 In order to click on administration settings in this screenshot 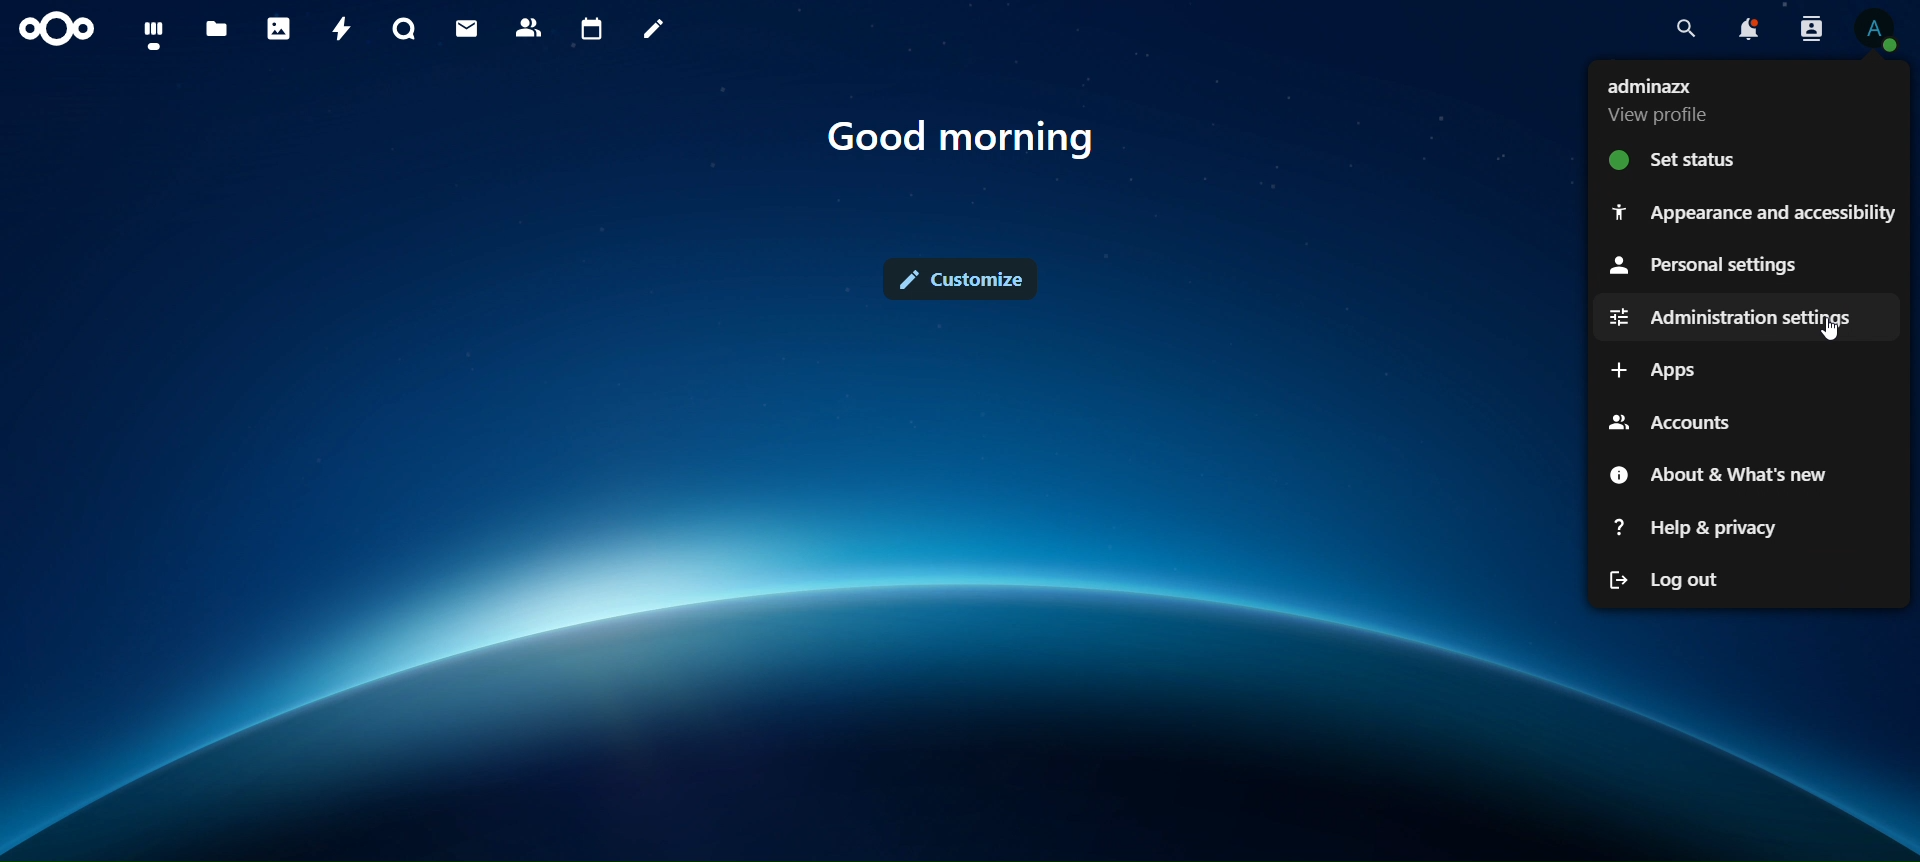, I will do `click(1727, 318)`.